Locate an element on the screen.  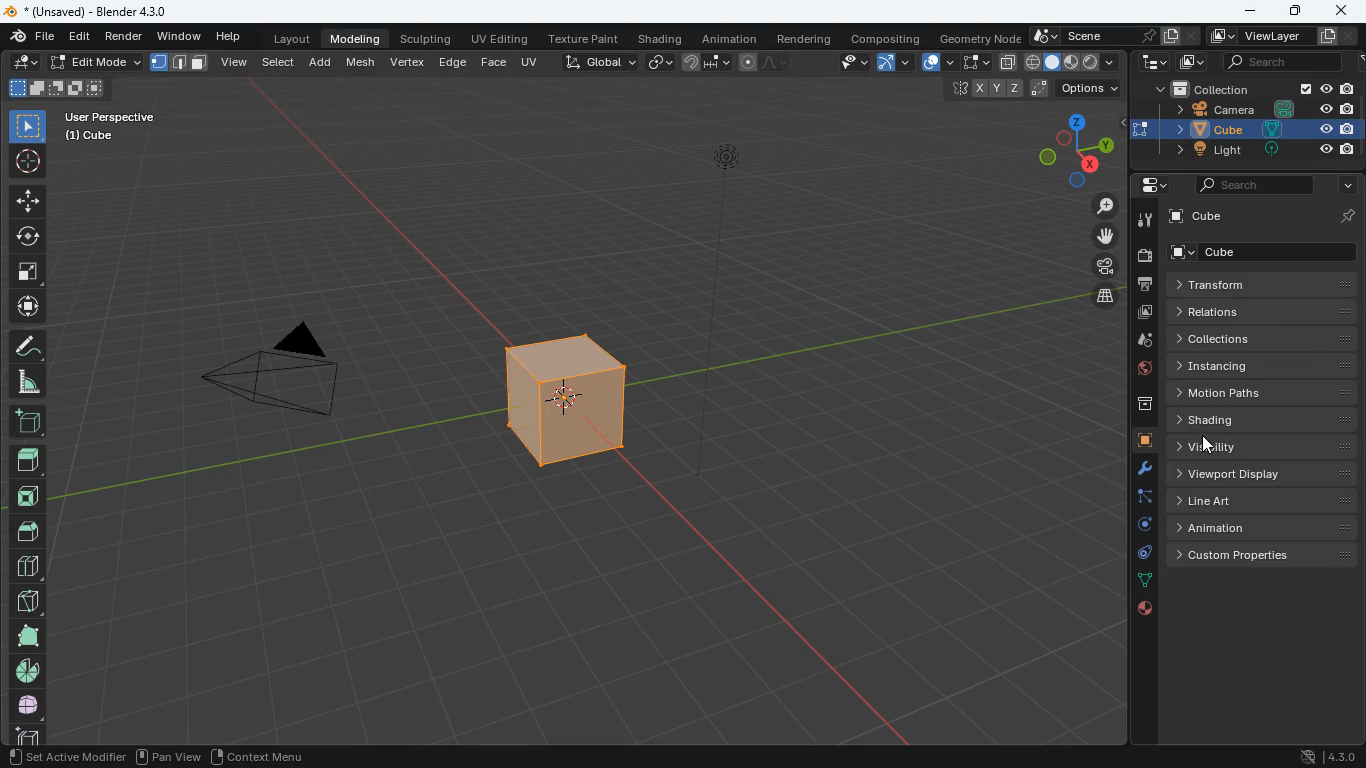
settings is located at coordinates (1149, 184).